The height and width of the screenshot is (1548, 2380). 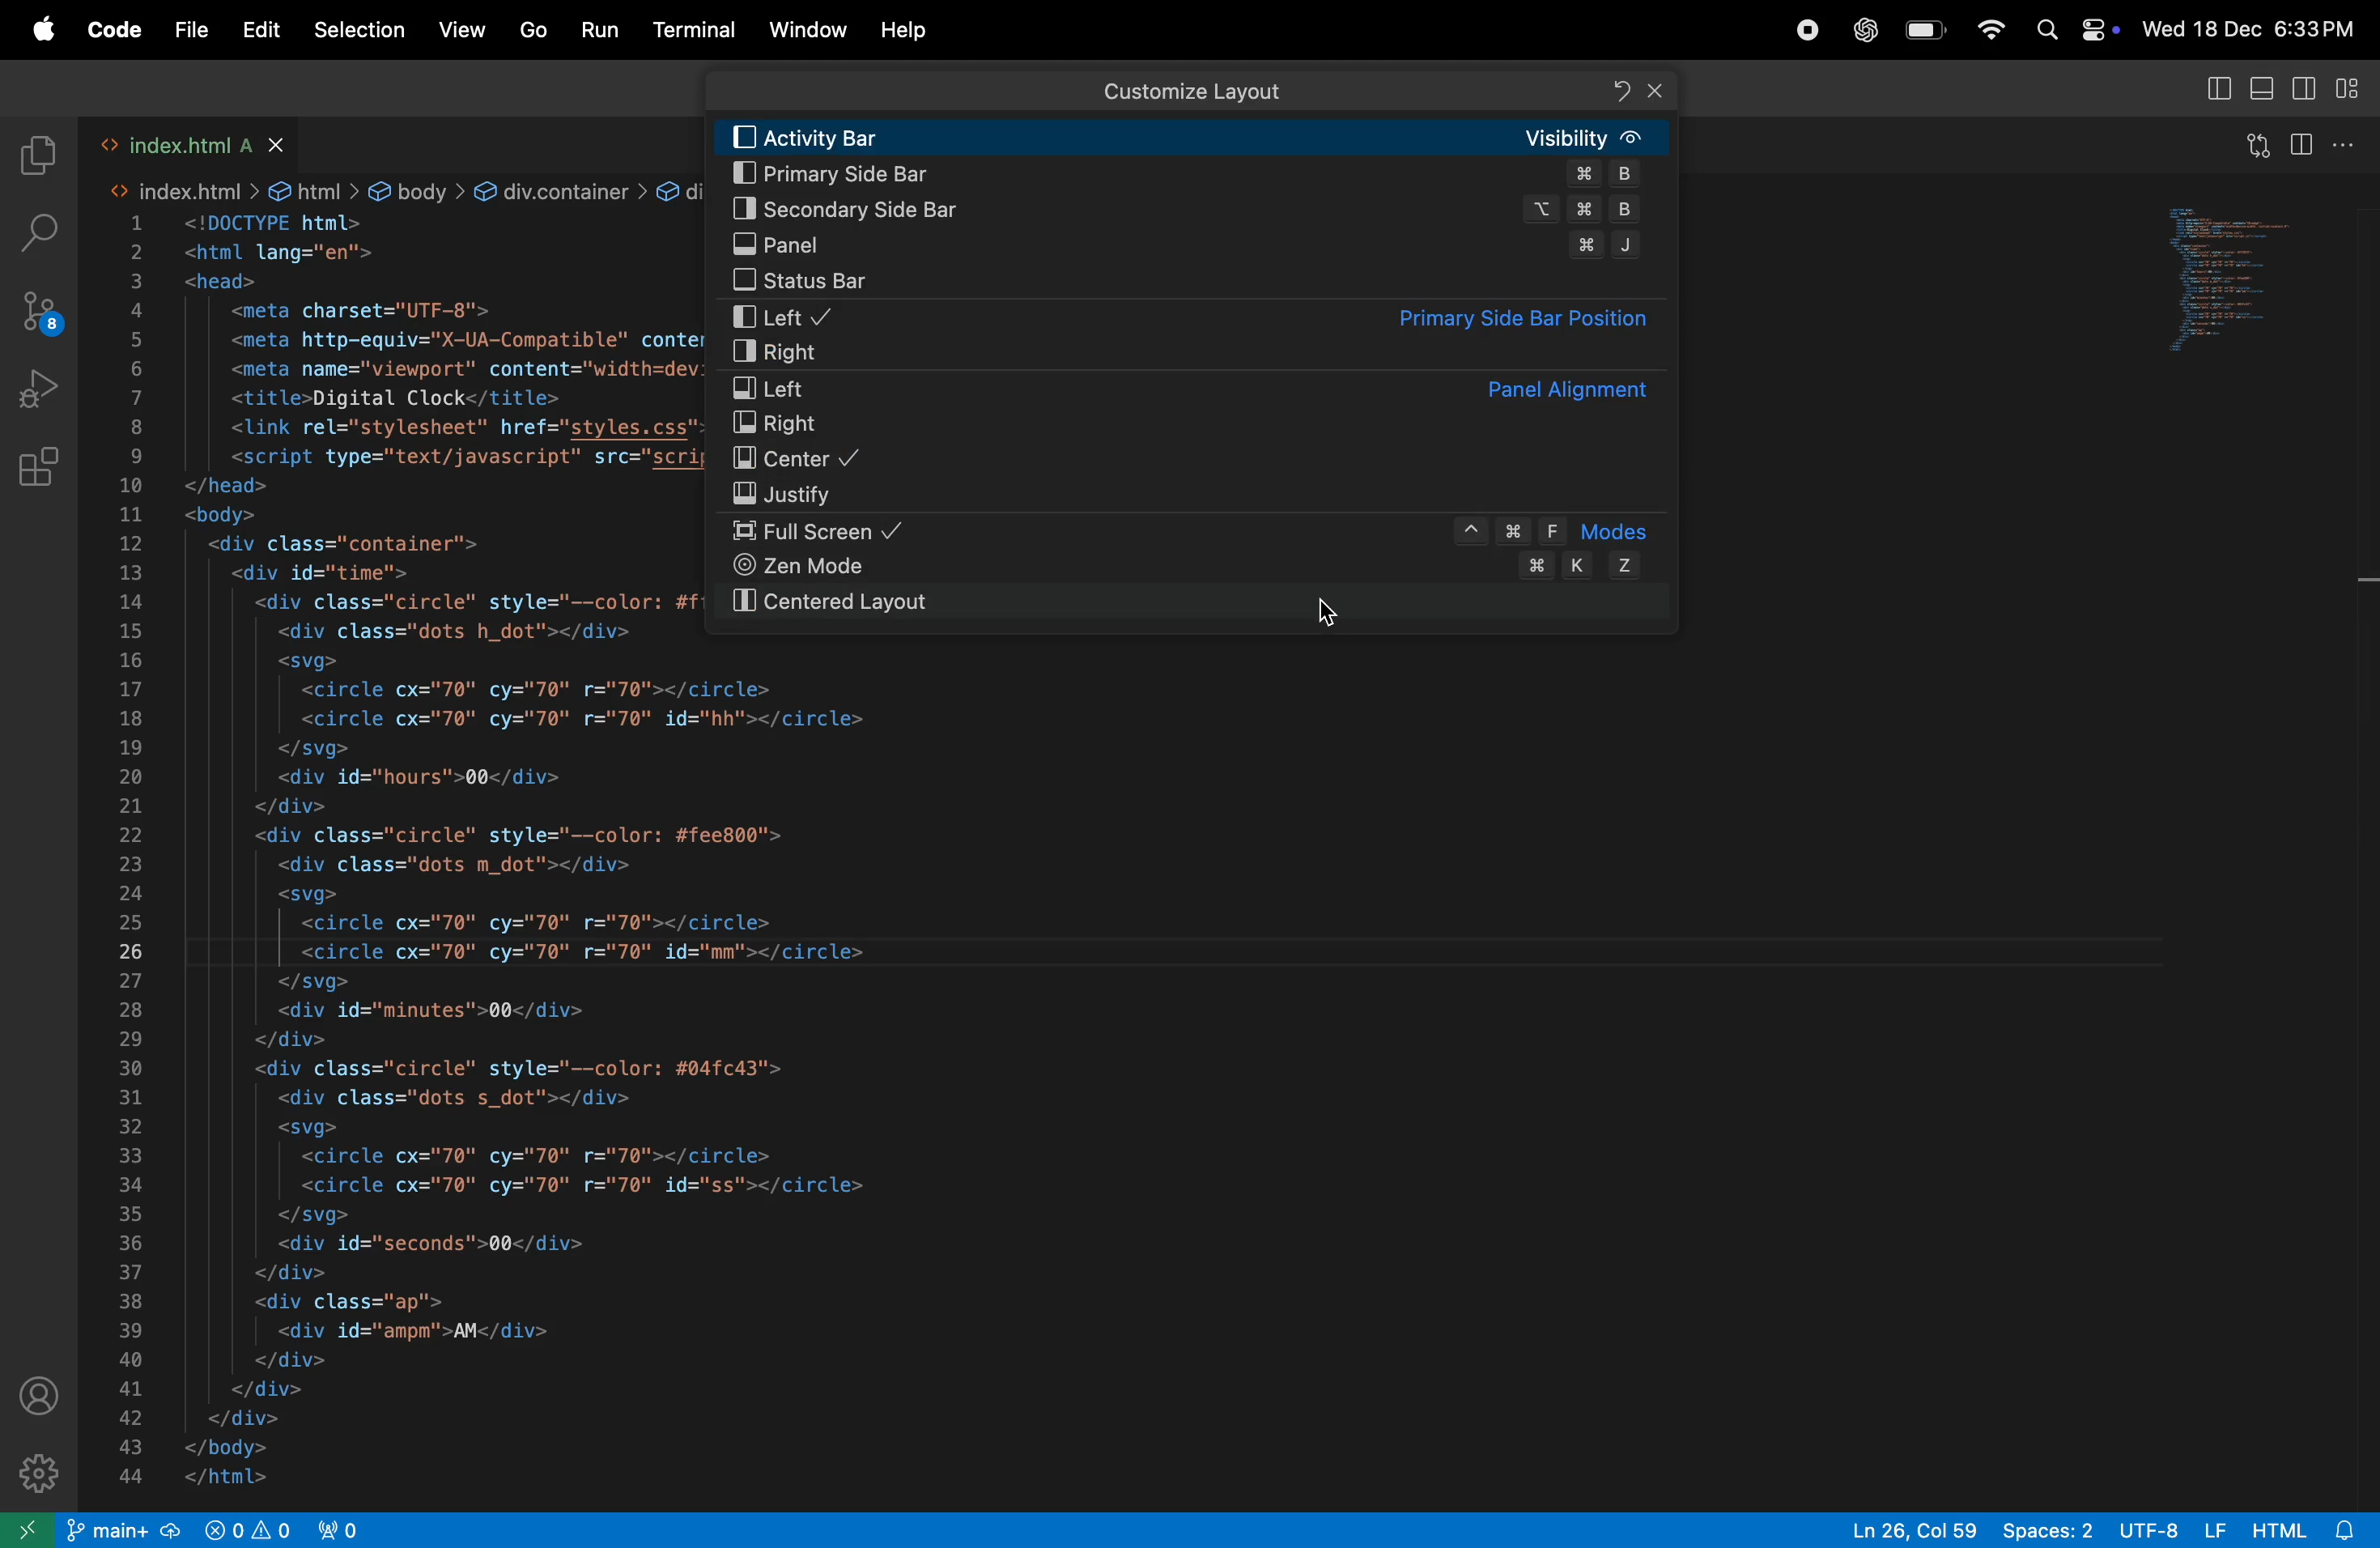 I want to click on run and debug, so click(x=39, y=388).